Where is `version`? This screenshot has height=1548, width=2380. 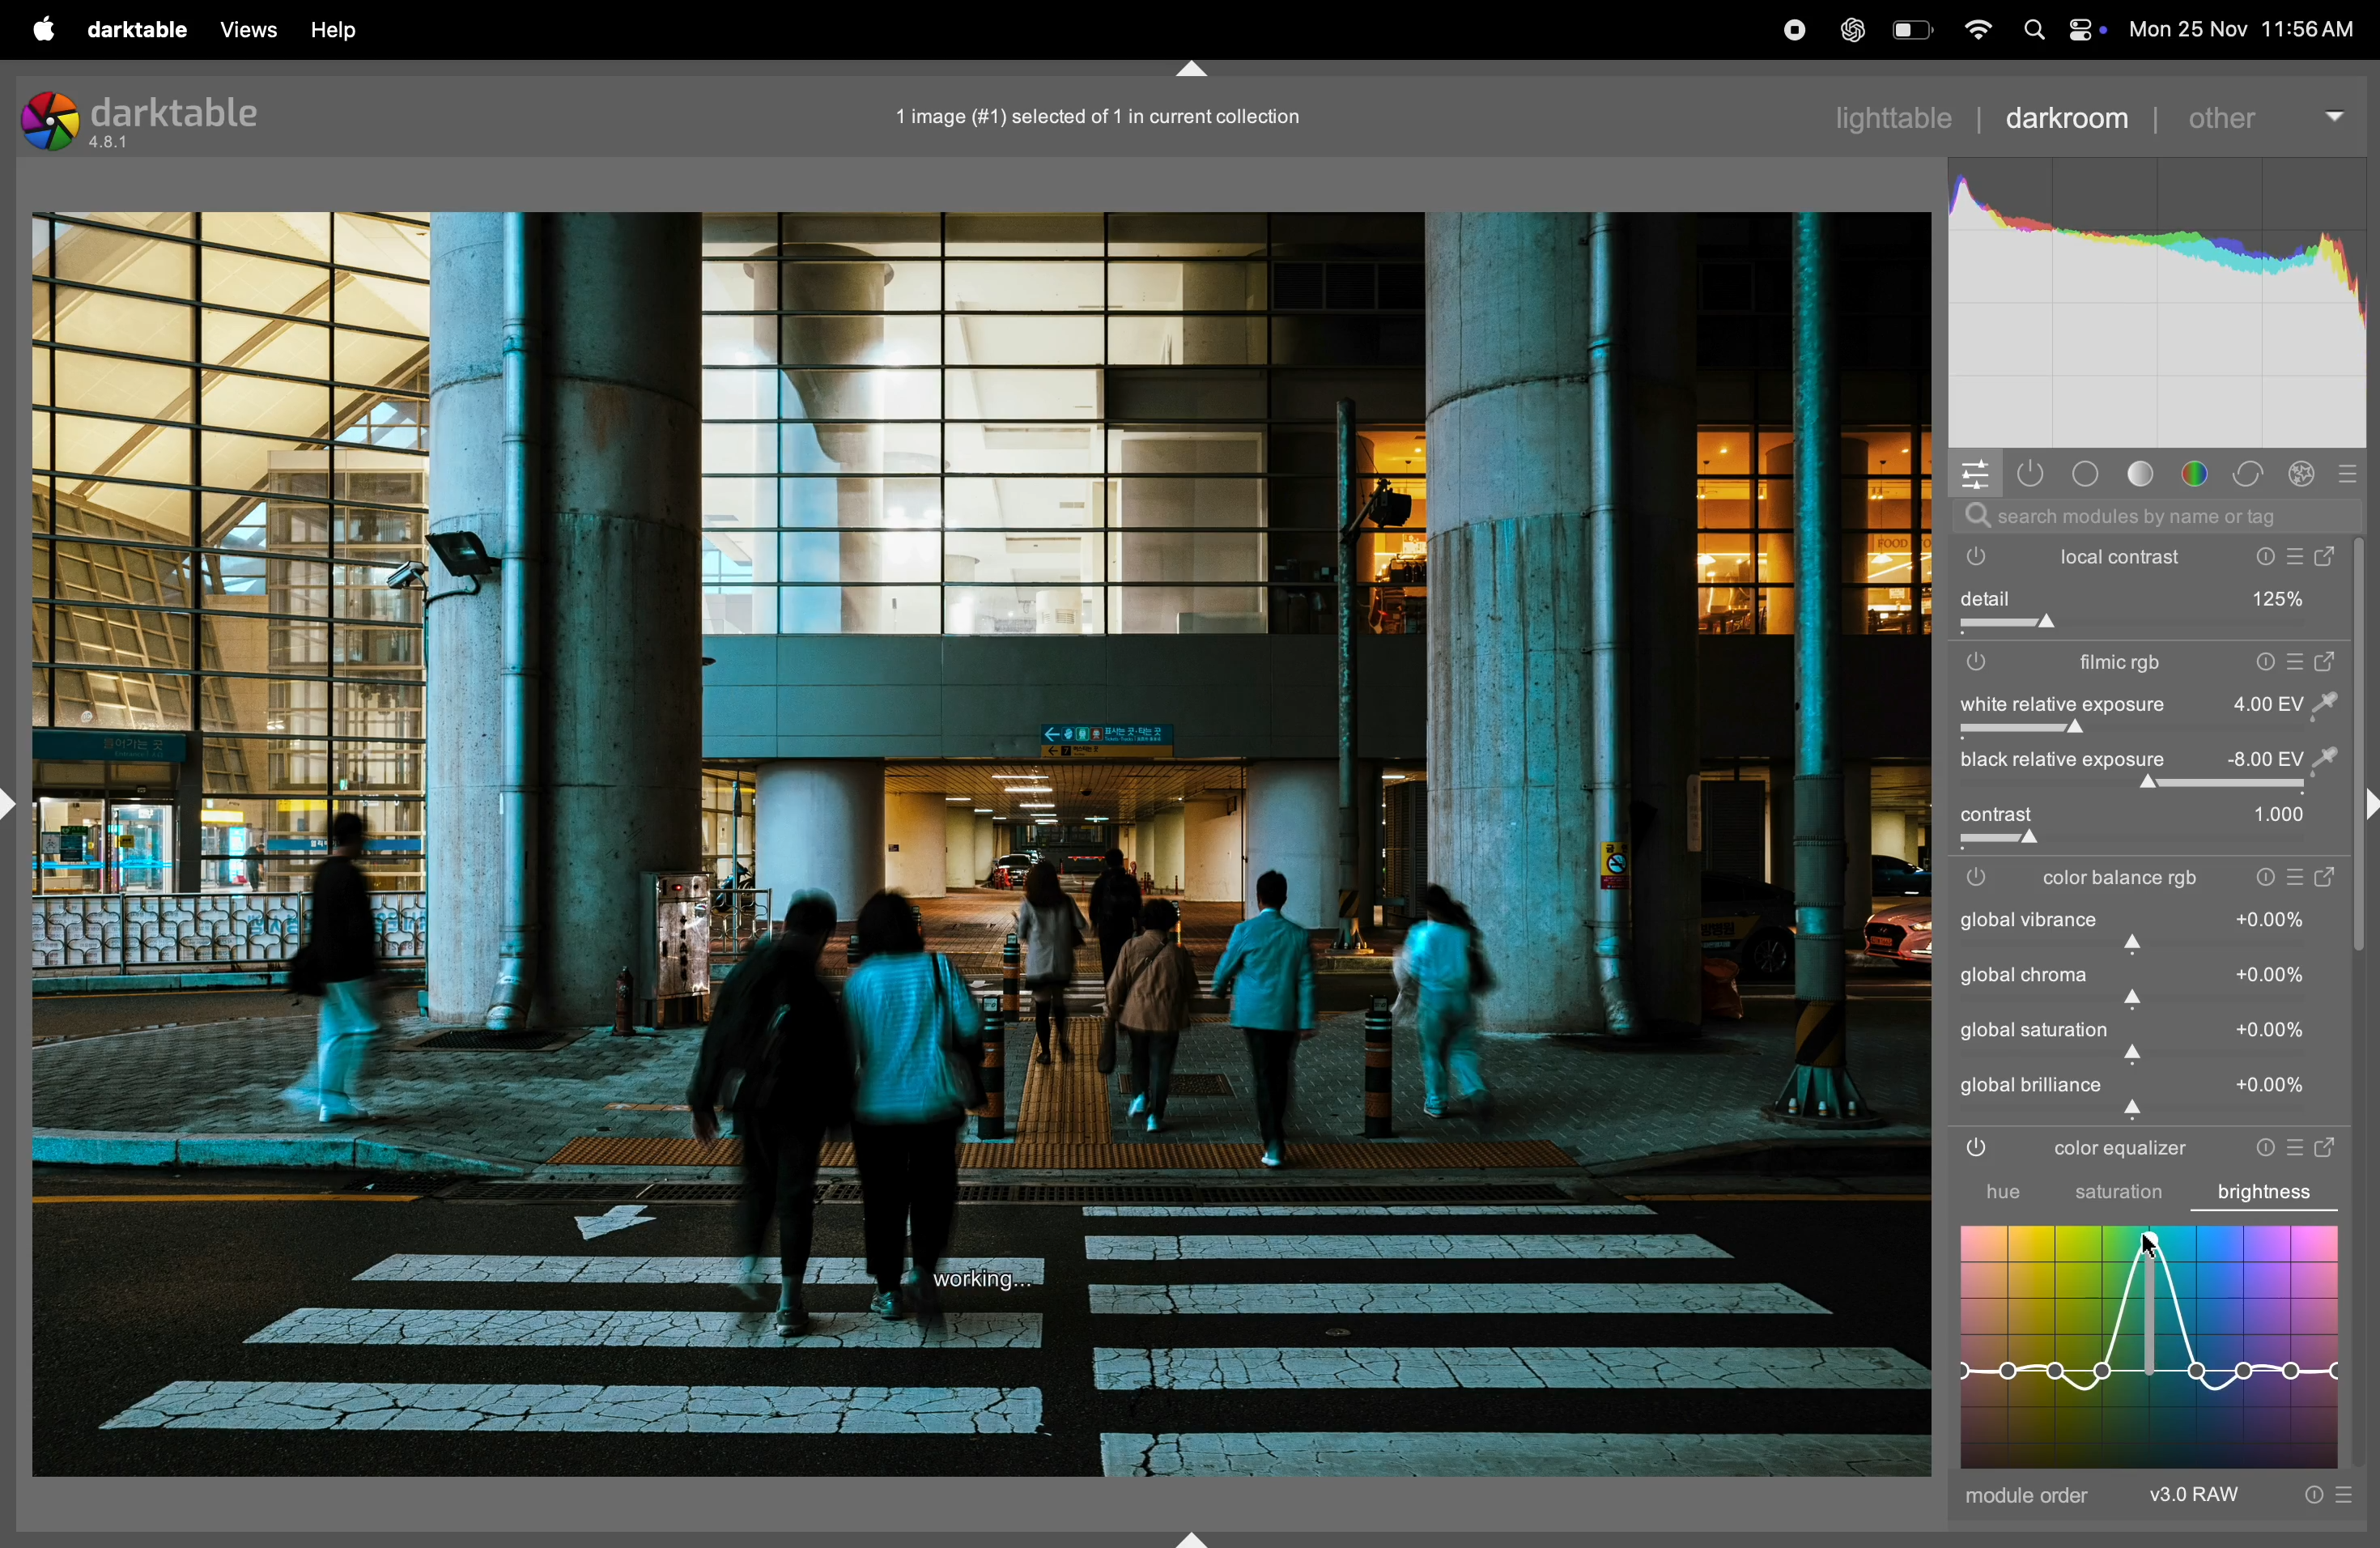
version is located at coordinates (115, 145).